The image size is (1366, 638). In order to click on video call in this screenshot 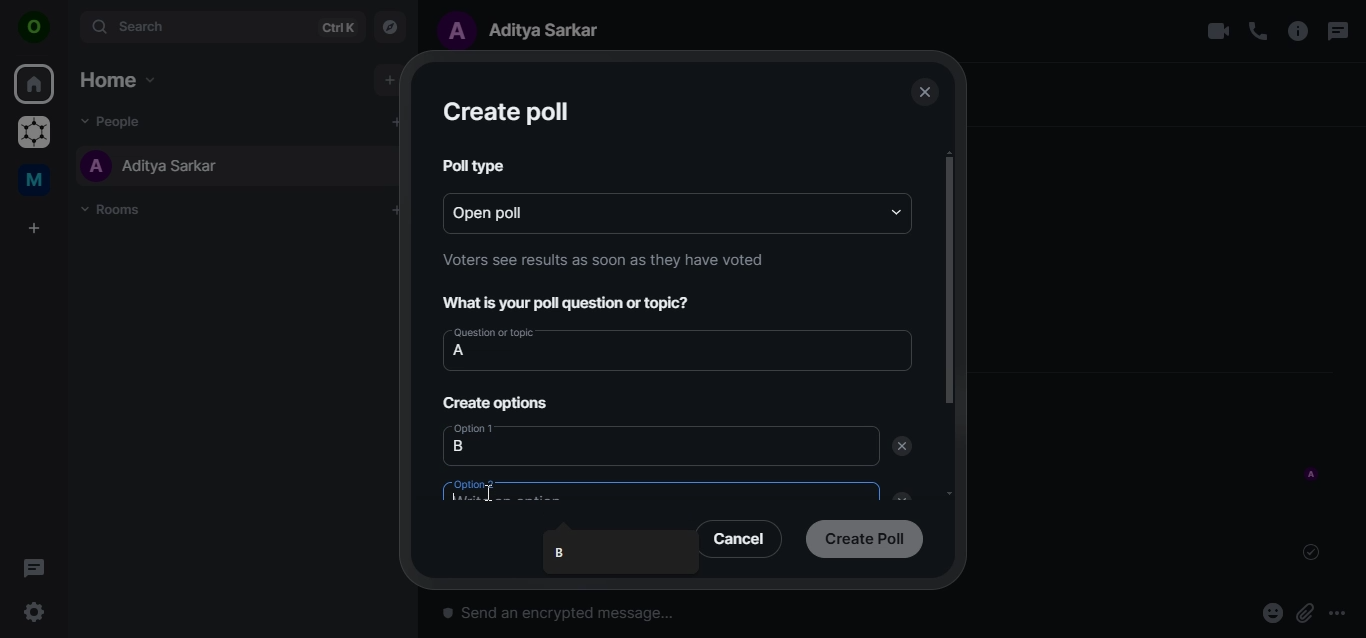, I will do `click(1217, 31)`.